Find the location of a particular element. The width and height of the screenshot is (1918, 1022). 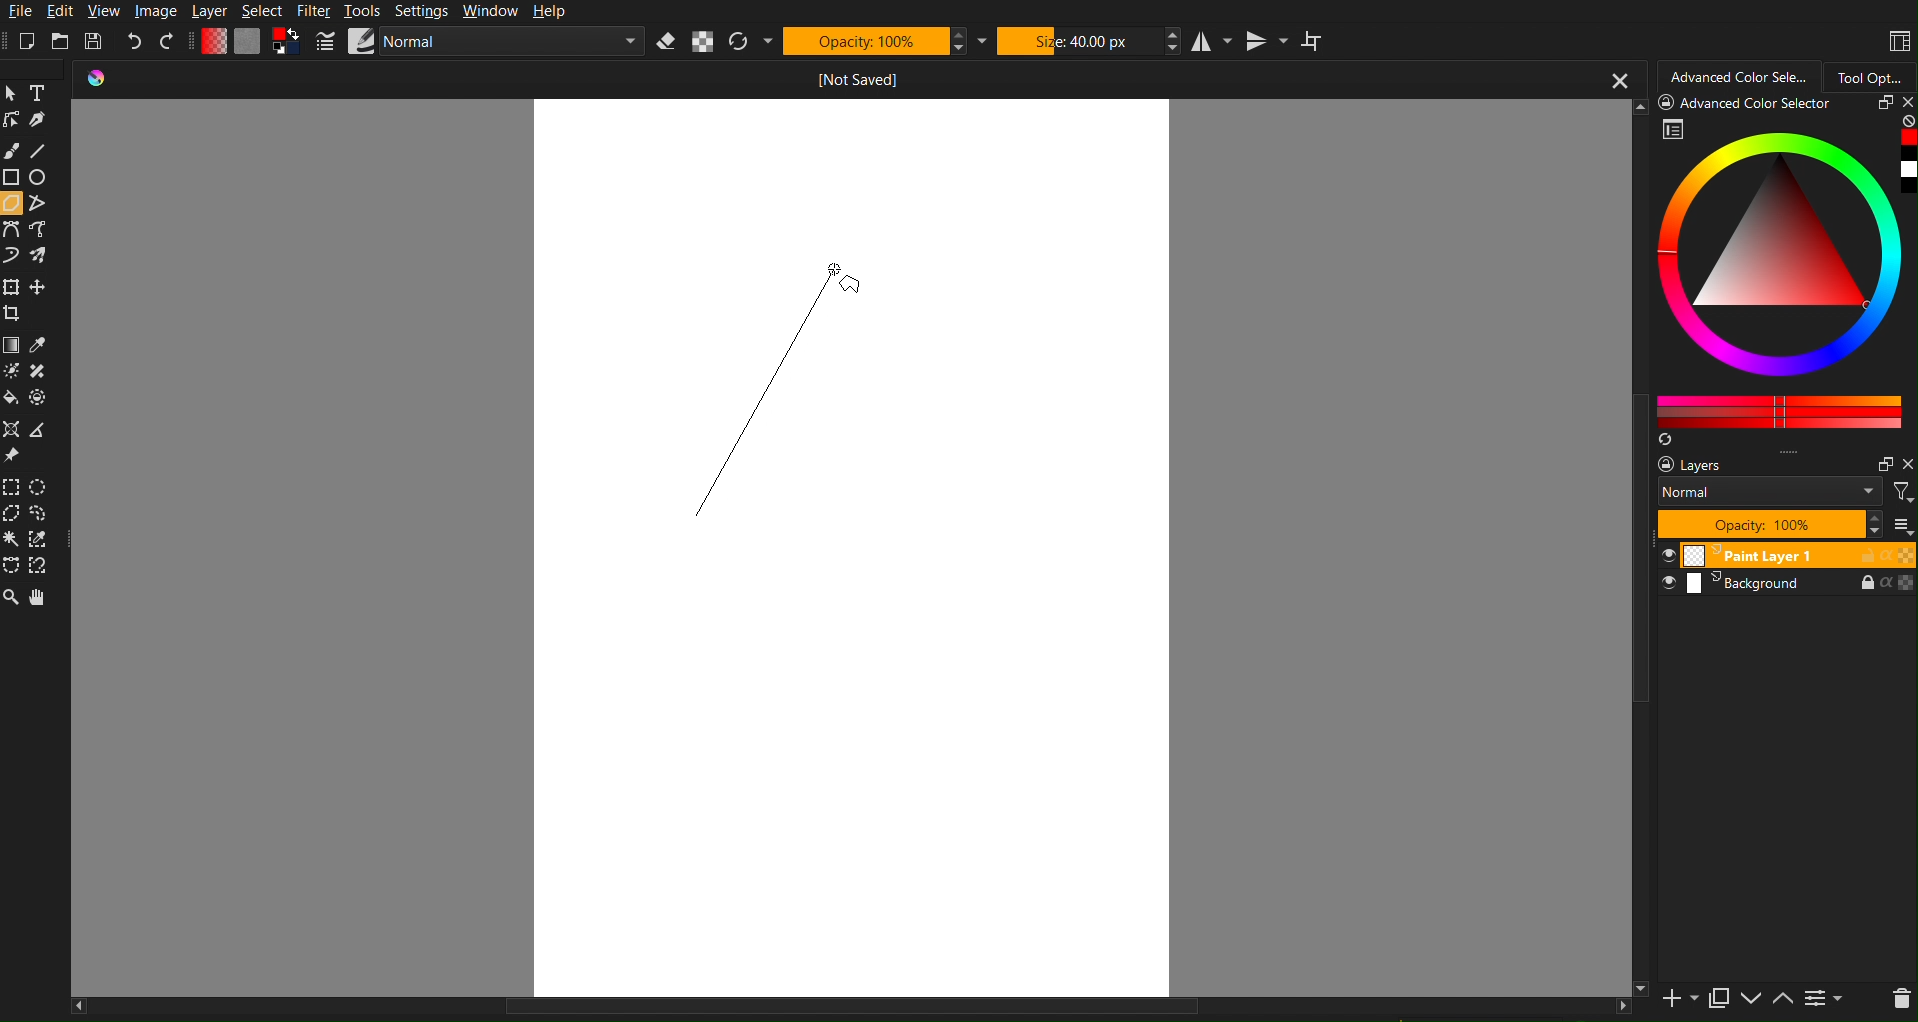

background is located at coordinates (1787, 586).